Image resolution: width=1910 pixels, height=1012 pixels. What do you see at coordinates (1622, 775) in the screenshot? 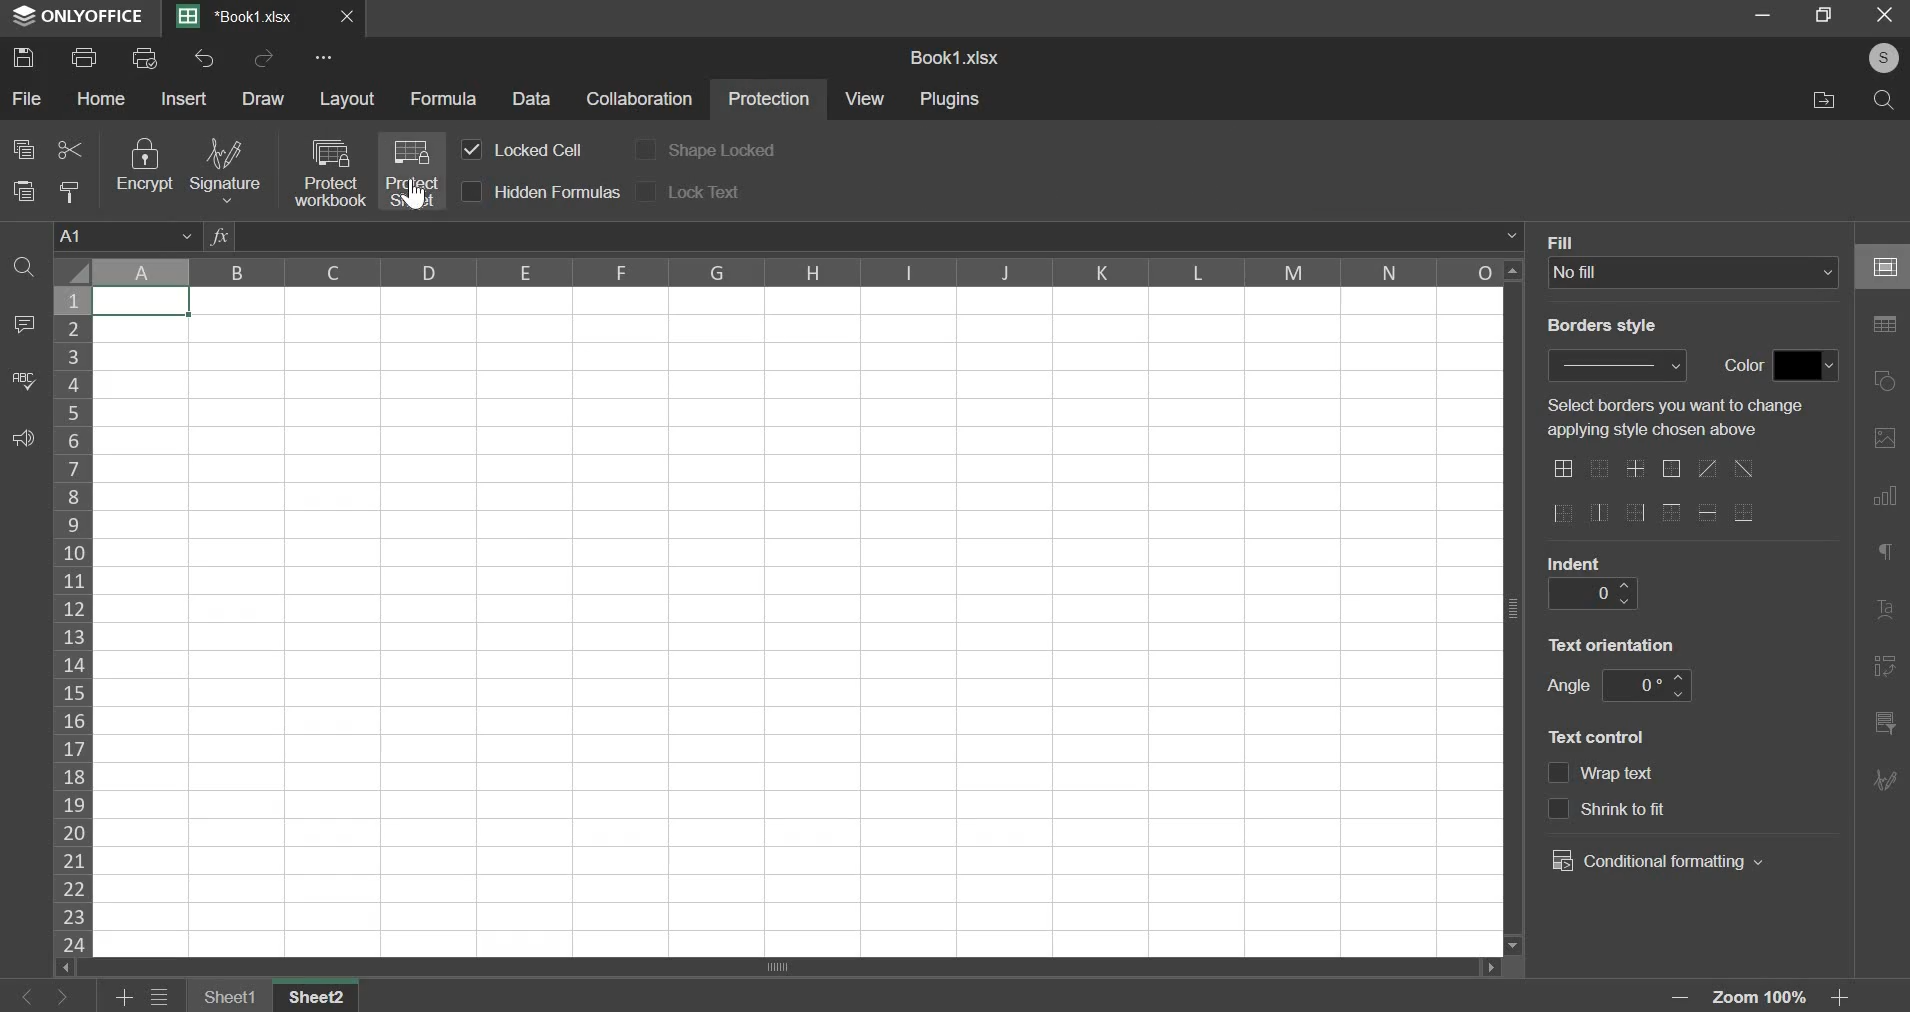
I see `text control` at bounding box center [1622, 775].